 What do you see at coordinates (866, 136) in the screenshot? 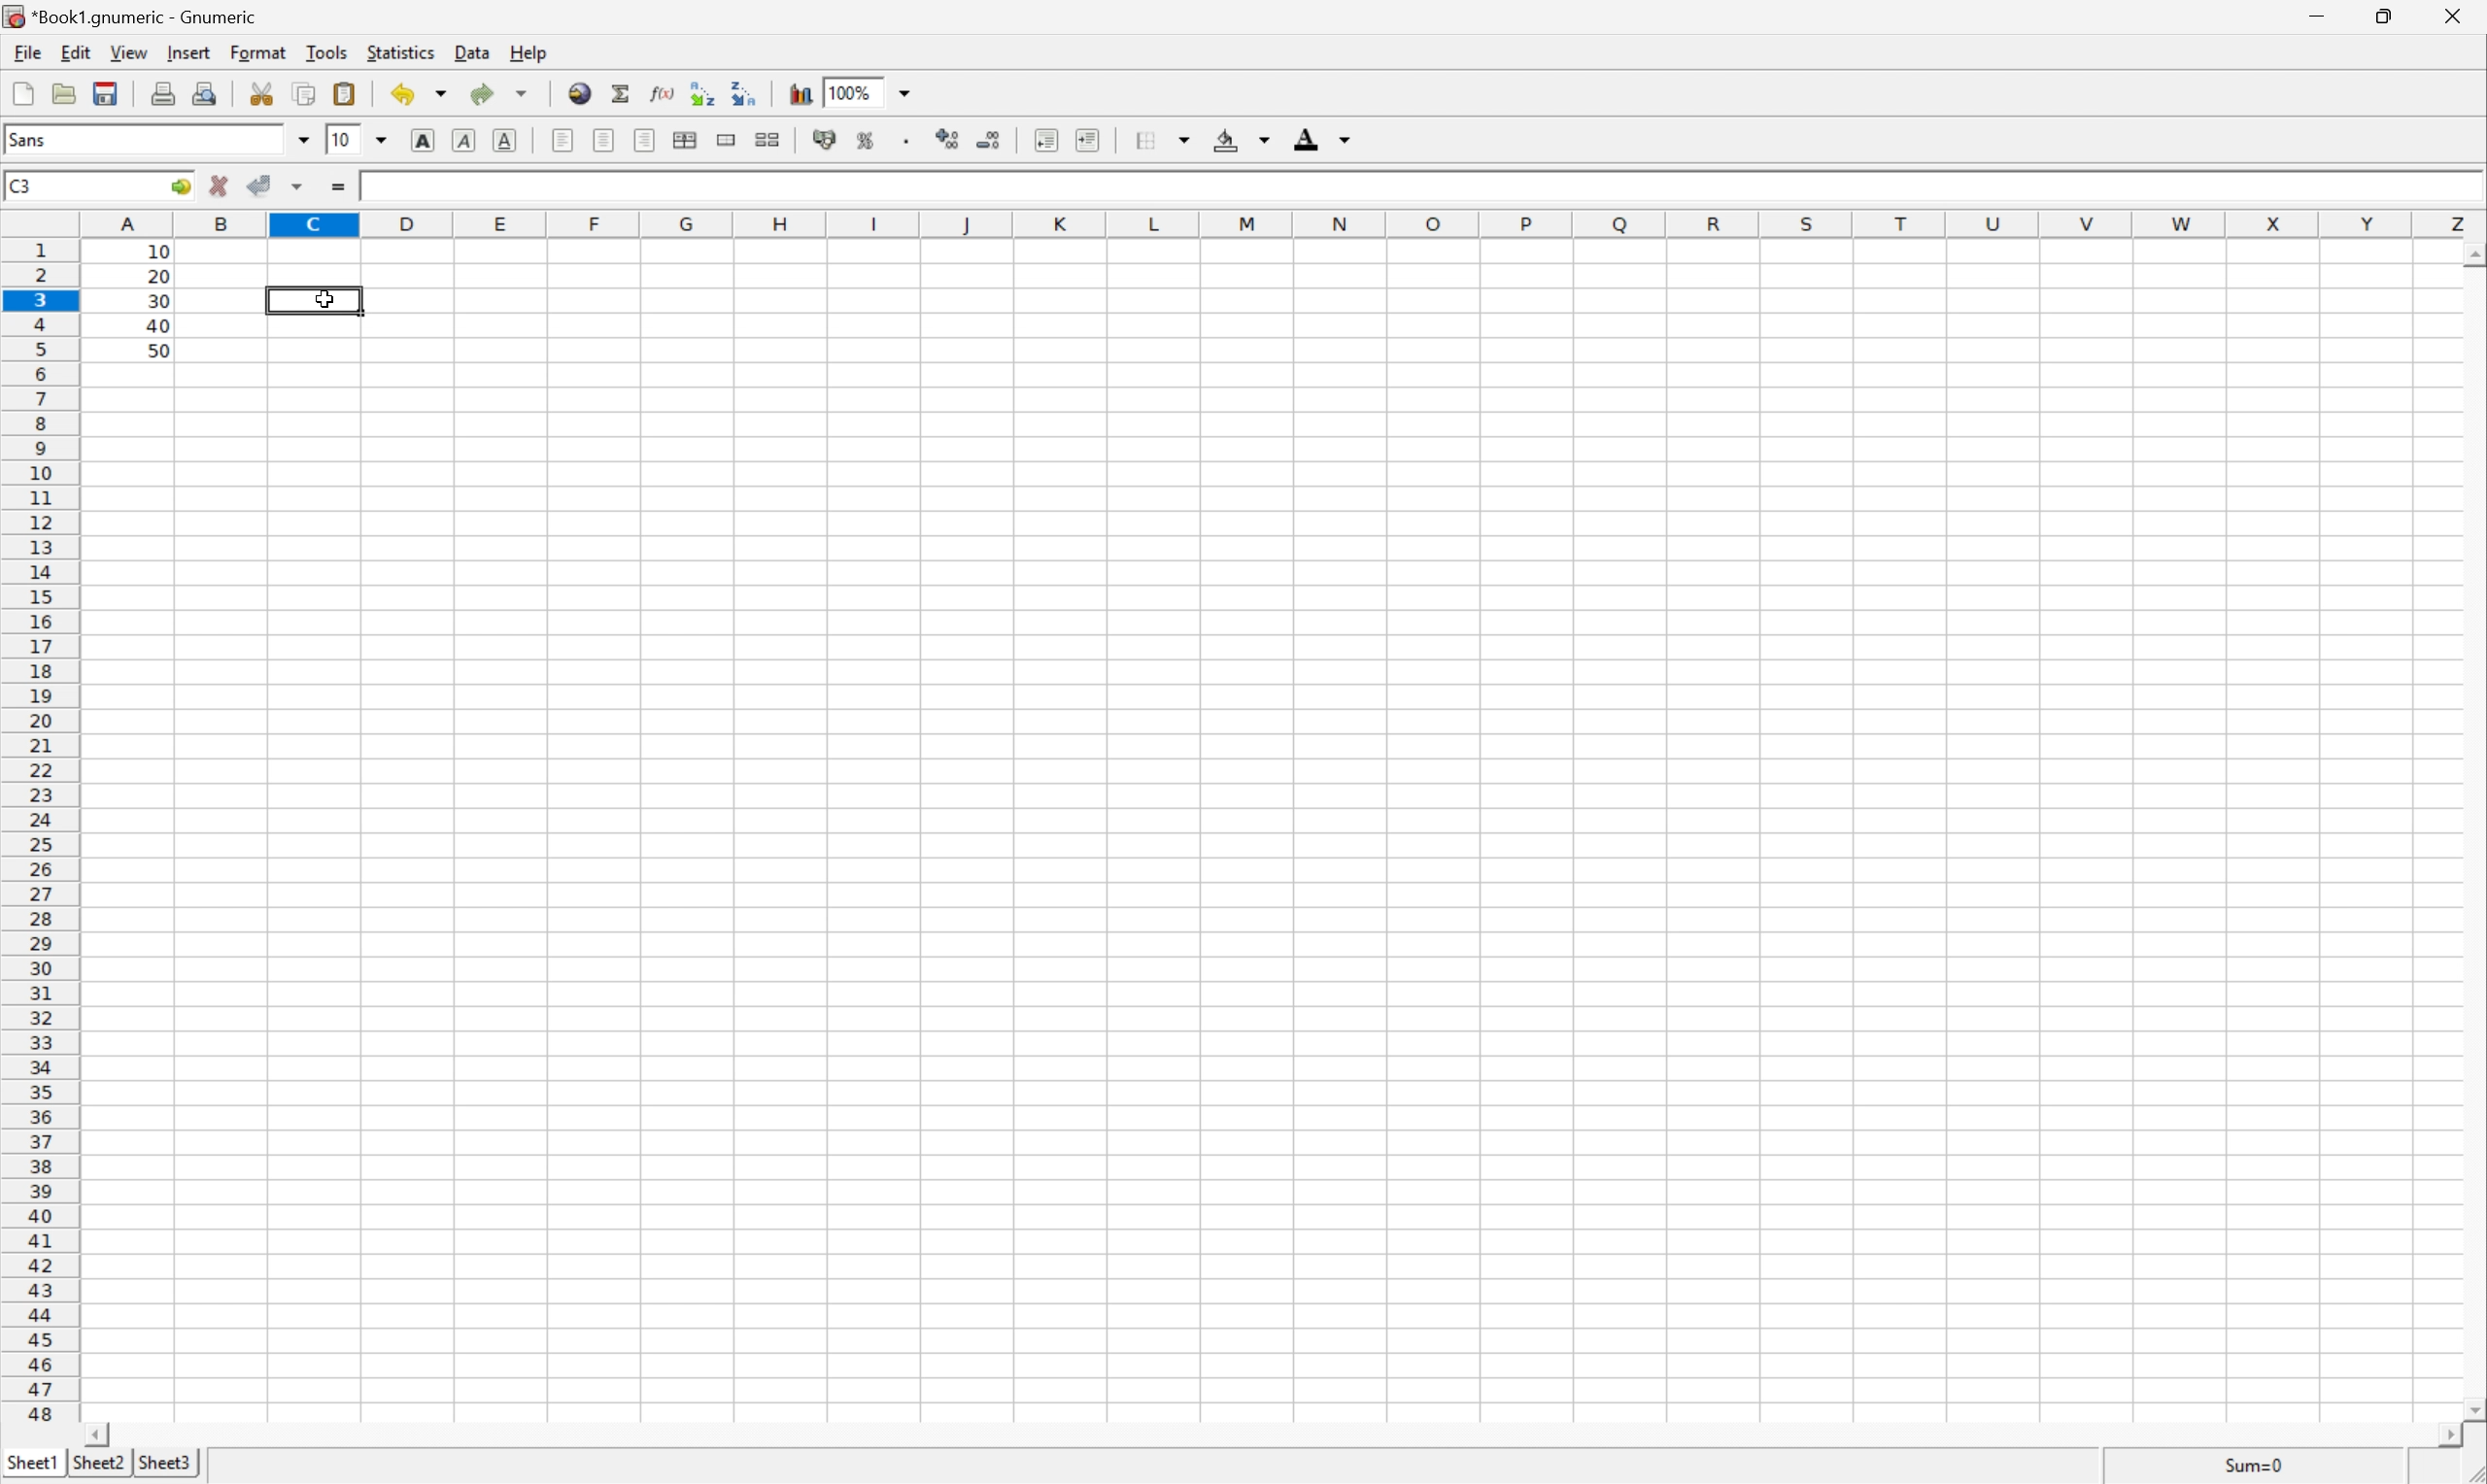
I see `Format the selection as percentage` at bounding box center [866, 136].